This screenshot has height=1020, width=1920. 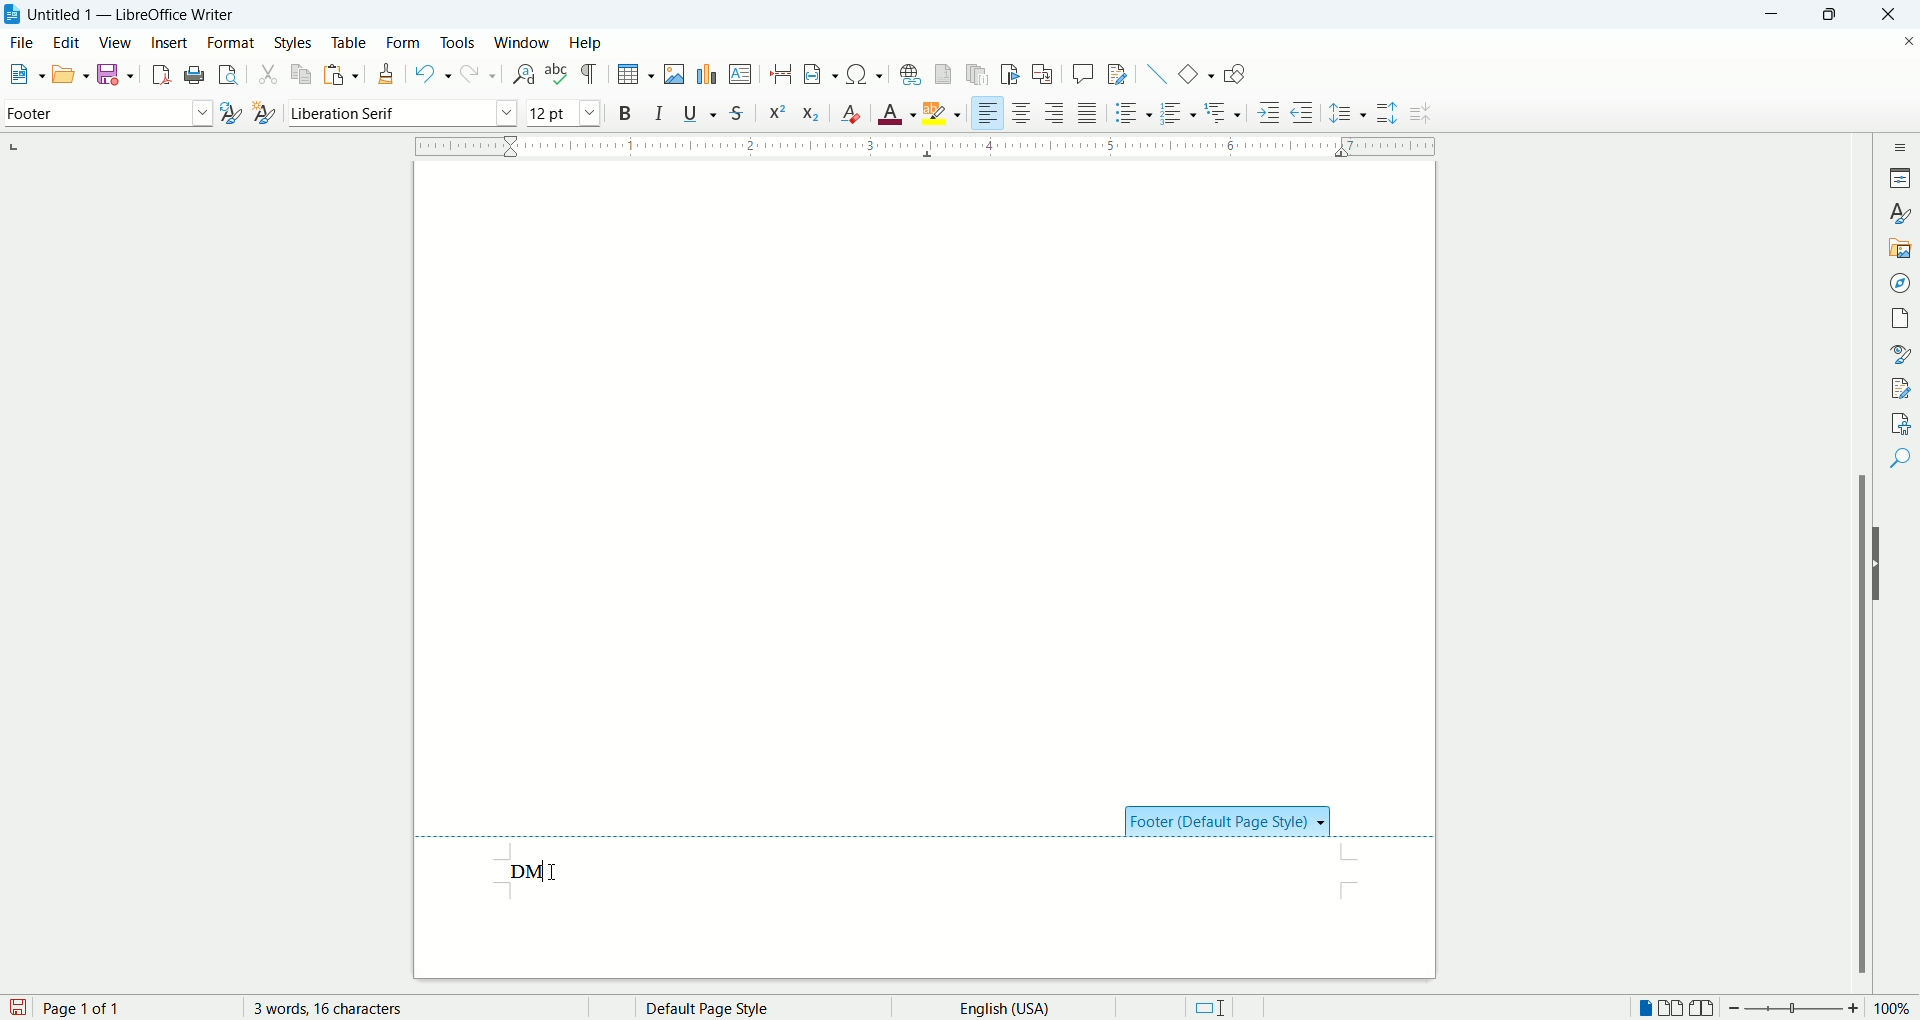 What do you see at coordinates (1901, 422) in the screenshot?
I see `accessibility check` at bounding box center [1901, 422].